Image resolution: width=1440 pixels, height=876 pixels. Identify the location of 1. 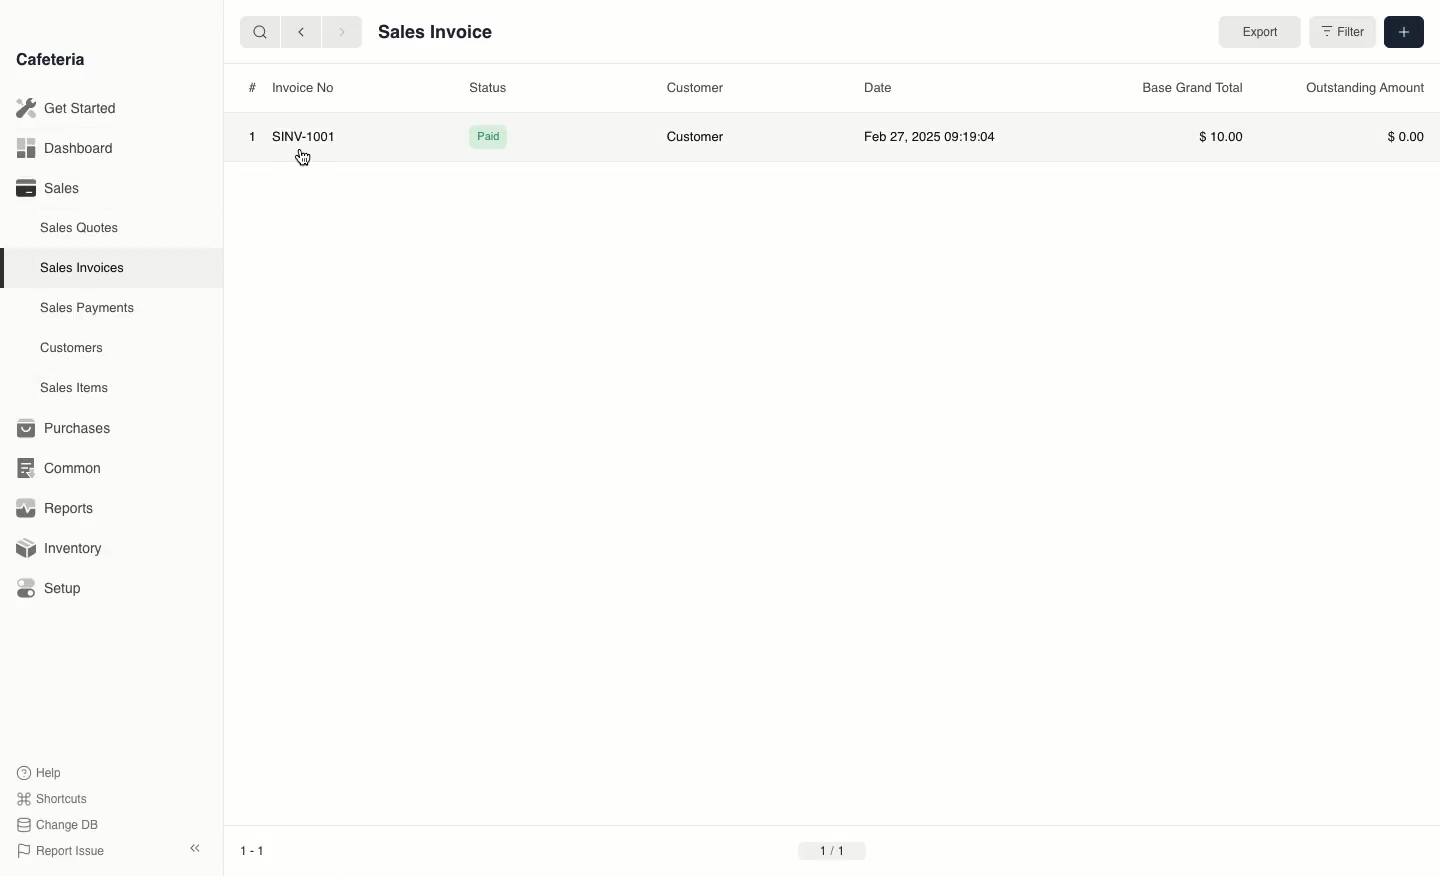
(250, 135).